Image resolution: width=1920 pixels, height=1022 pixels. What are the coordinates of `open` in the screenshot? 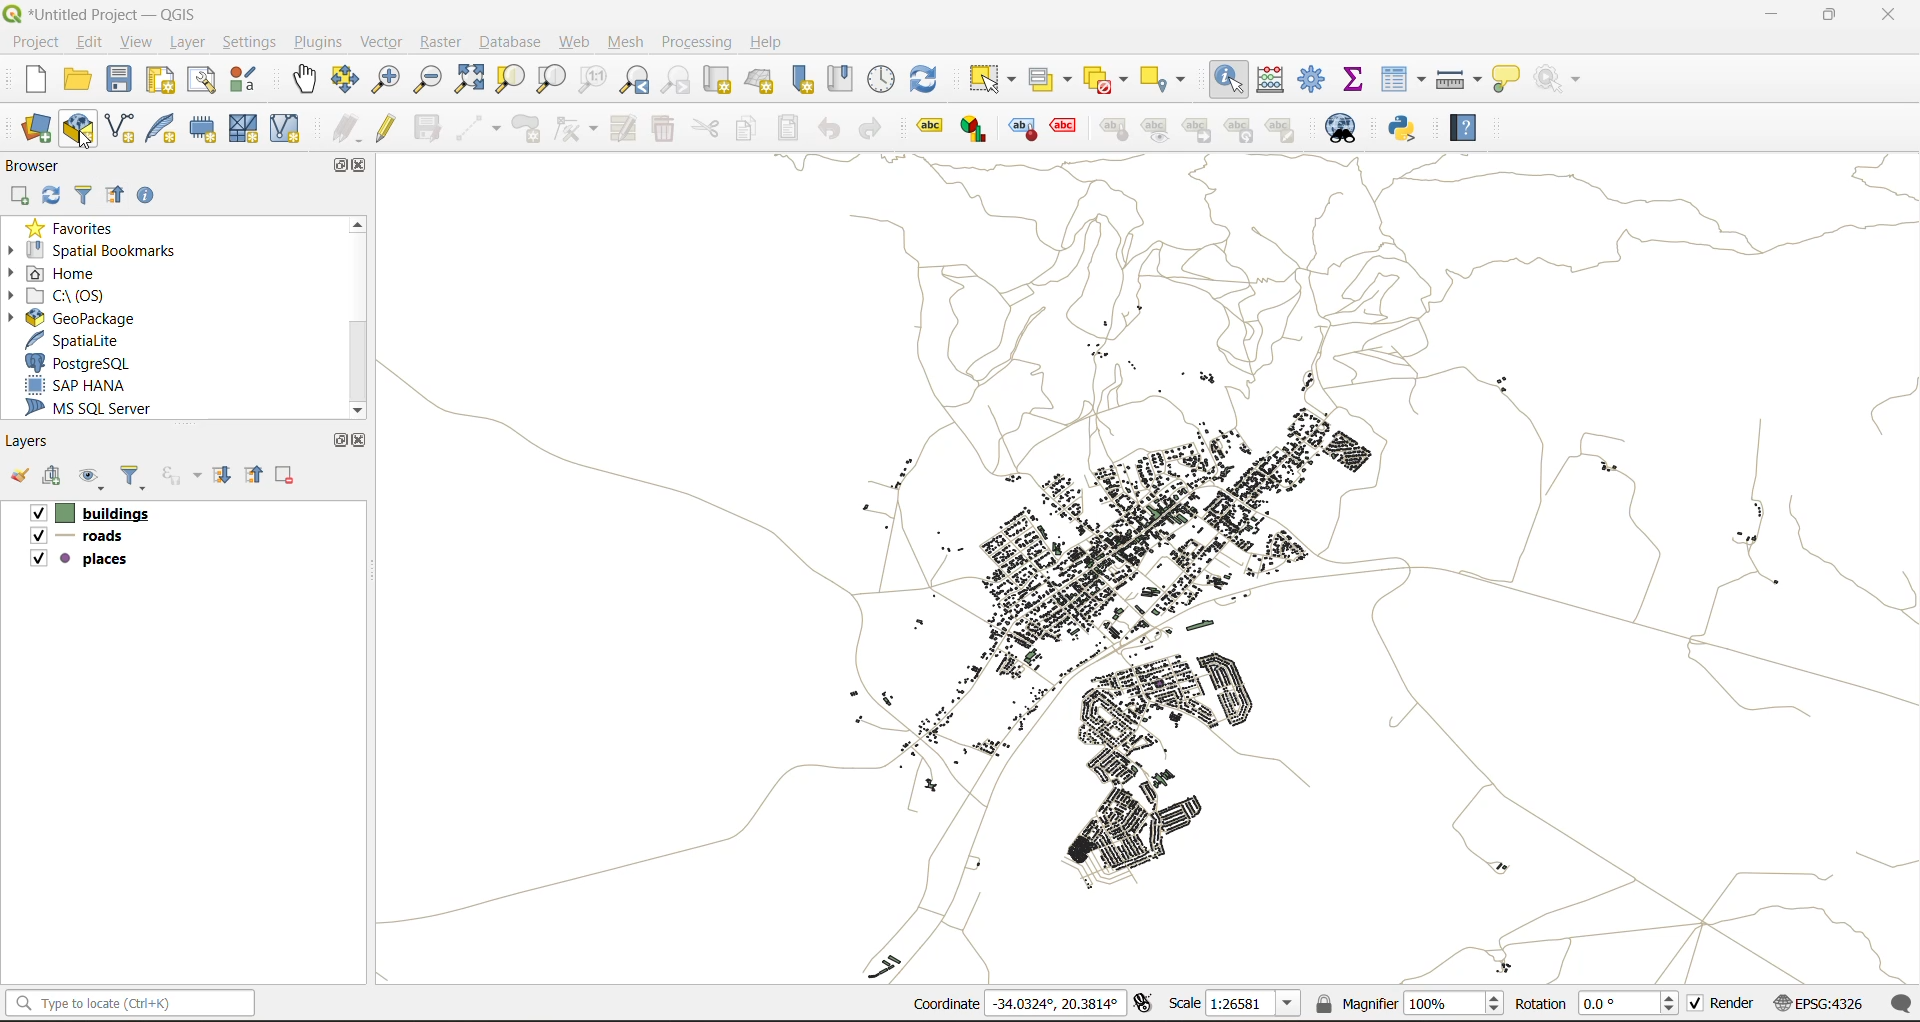 It's located at (18, 480).